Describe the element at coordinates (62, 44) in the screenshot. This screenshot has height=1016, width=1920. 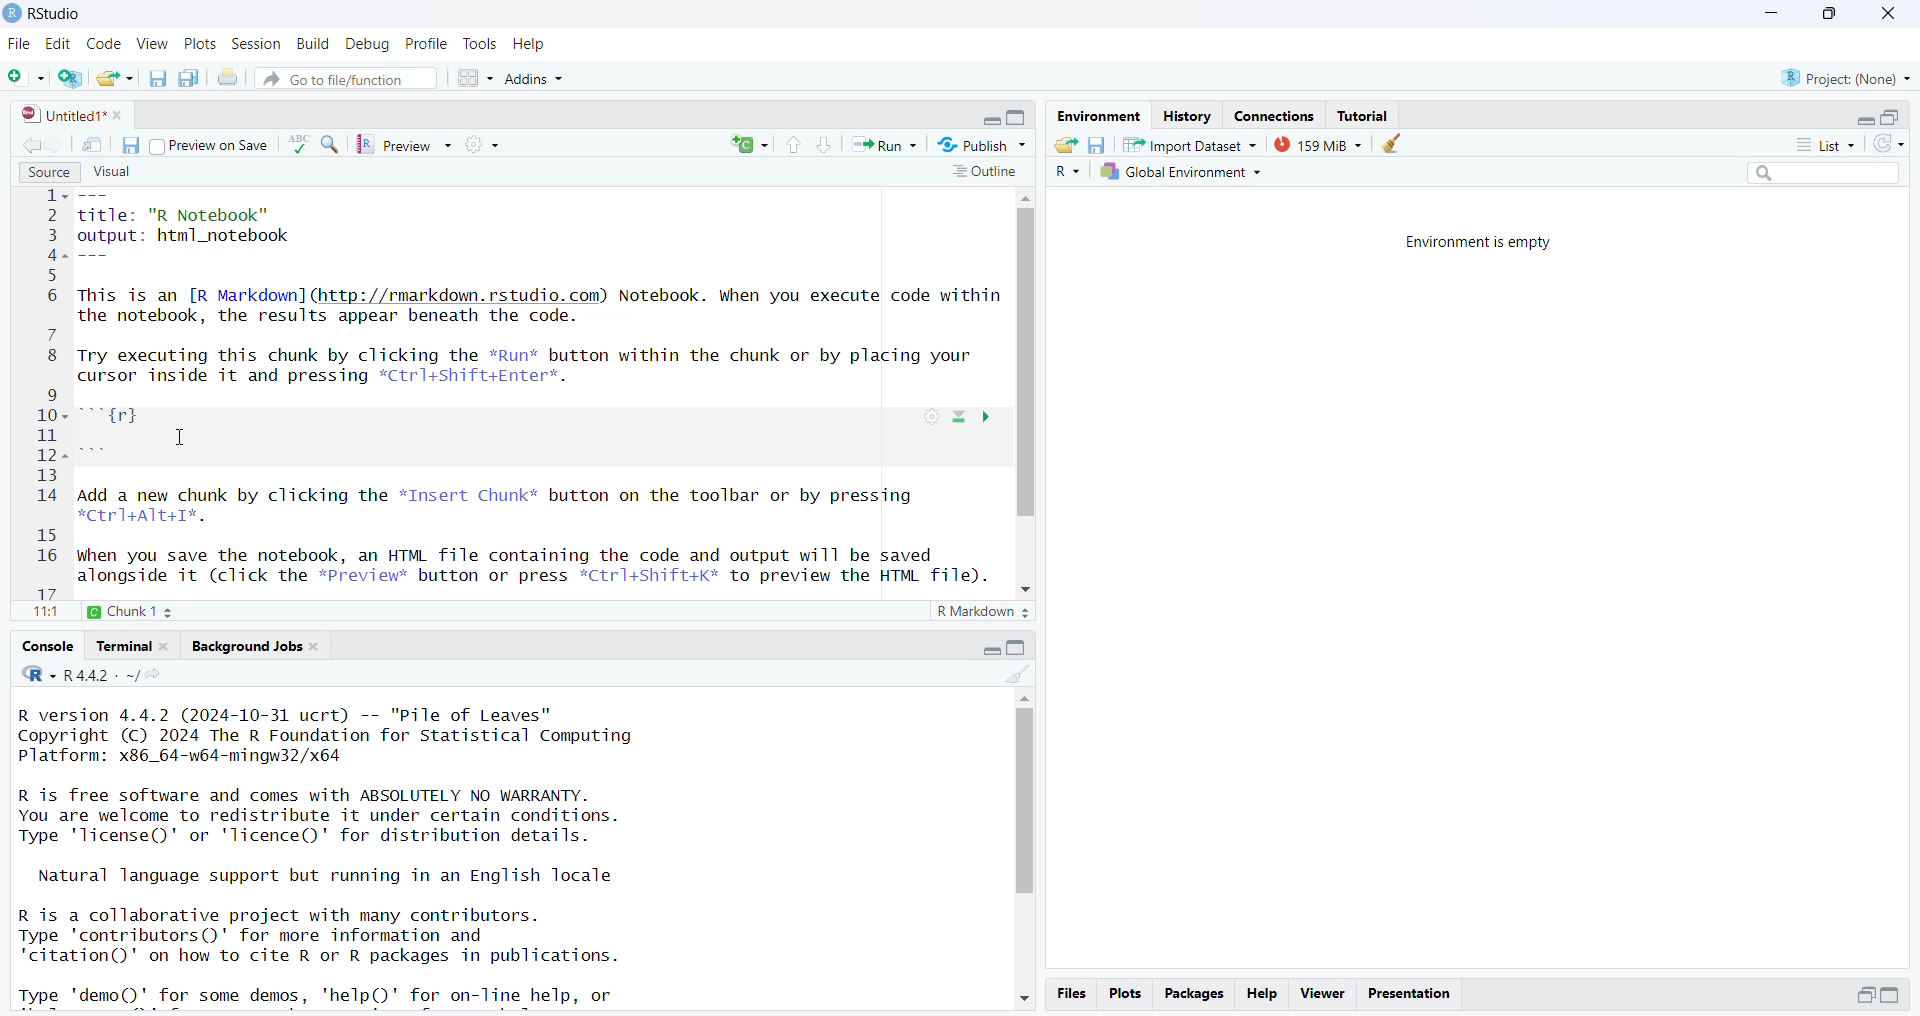
I see `edit` at that location.